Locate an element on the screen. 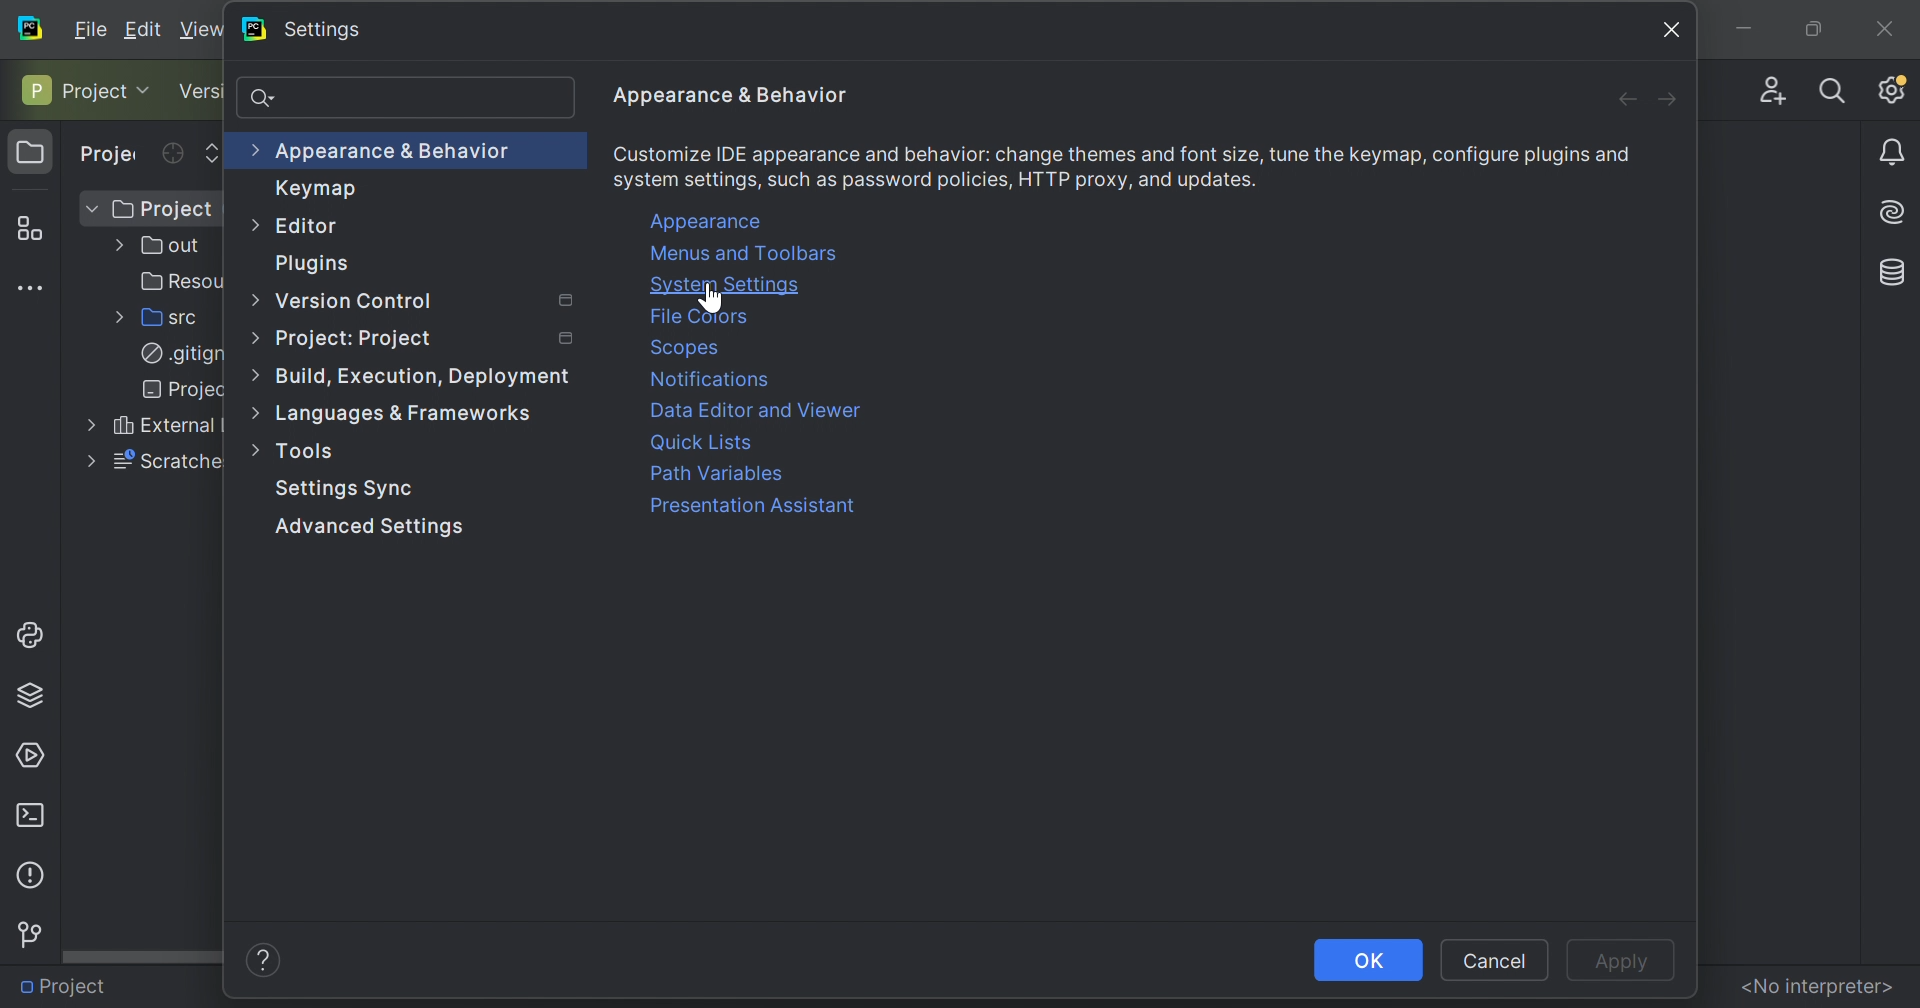  Project is located at coordinates (31, 153).